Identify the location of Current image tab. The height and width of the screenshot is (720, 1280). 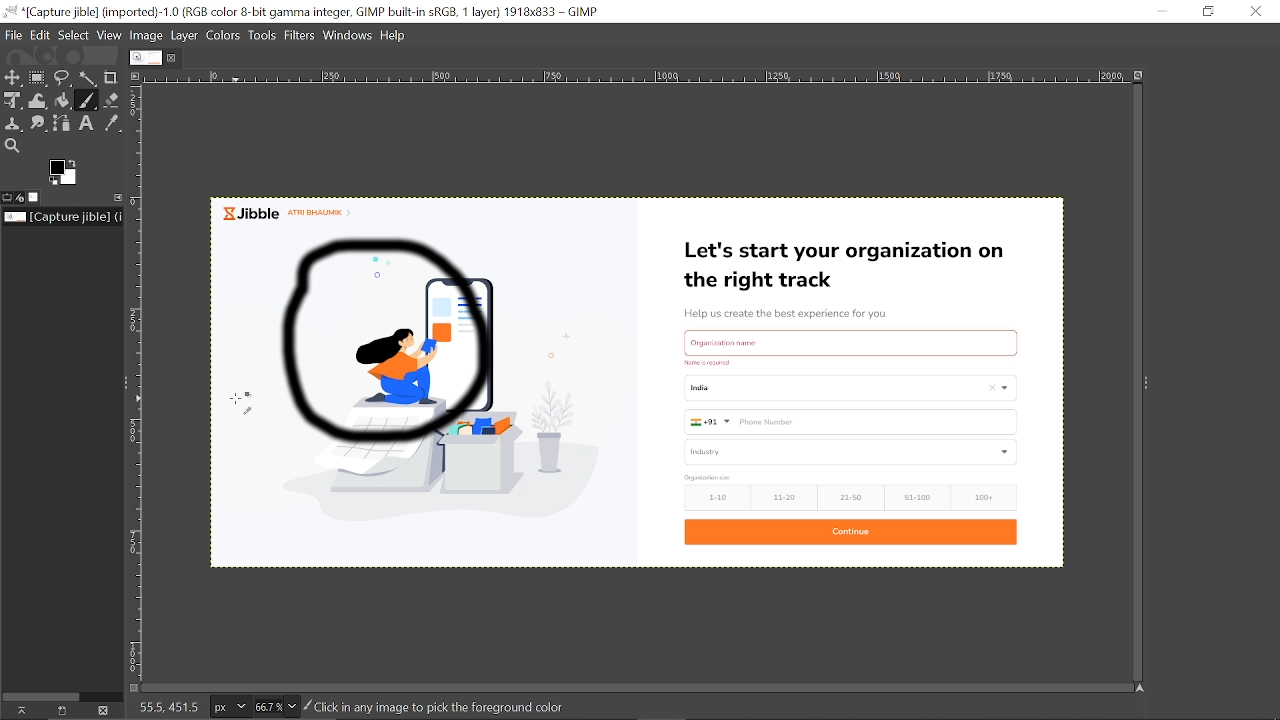
(146, 58).